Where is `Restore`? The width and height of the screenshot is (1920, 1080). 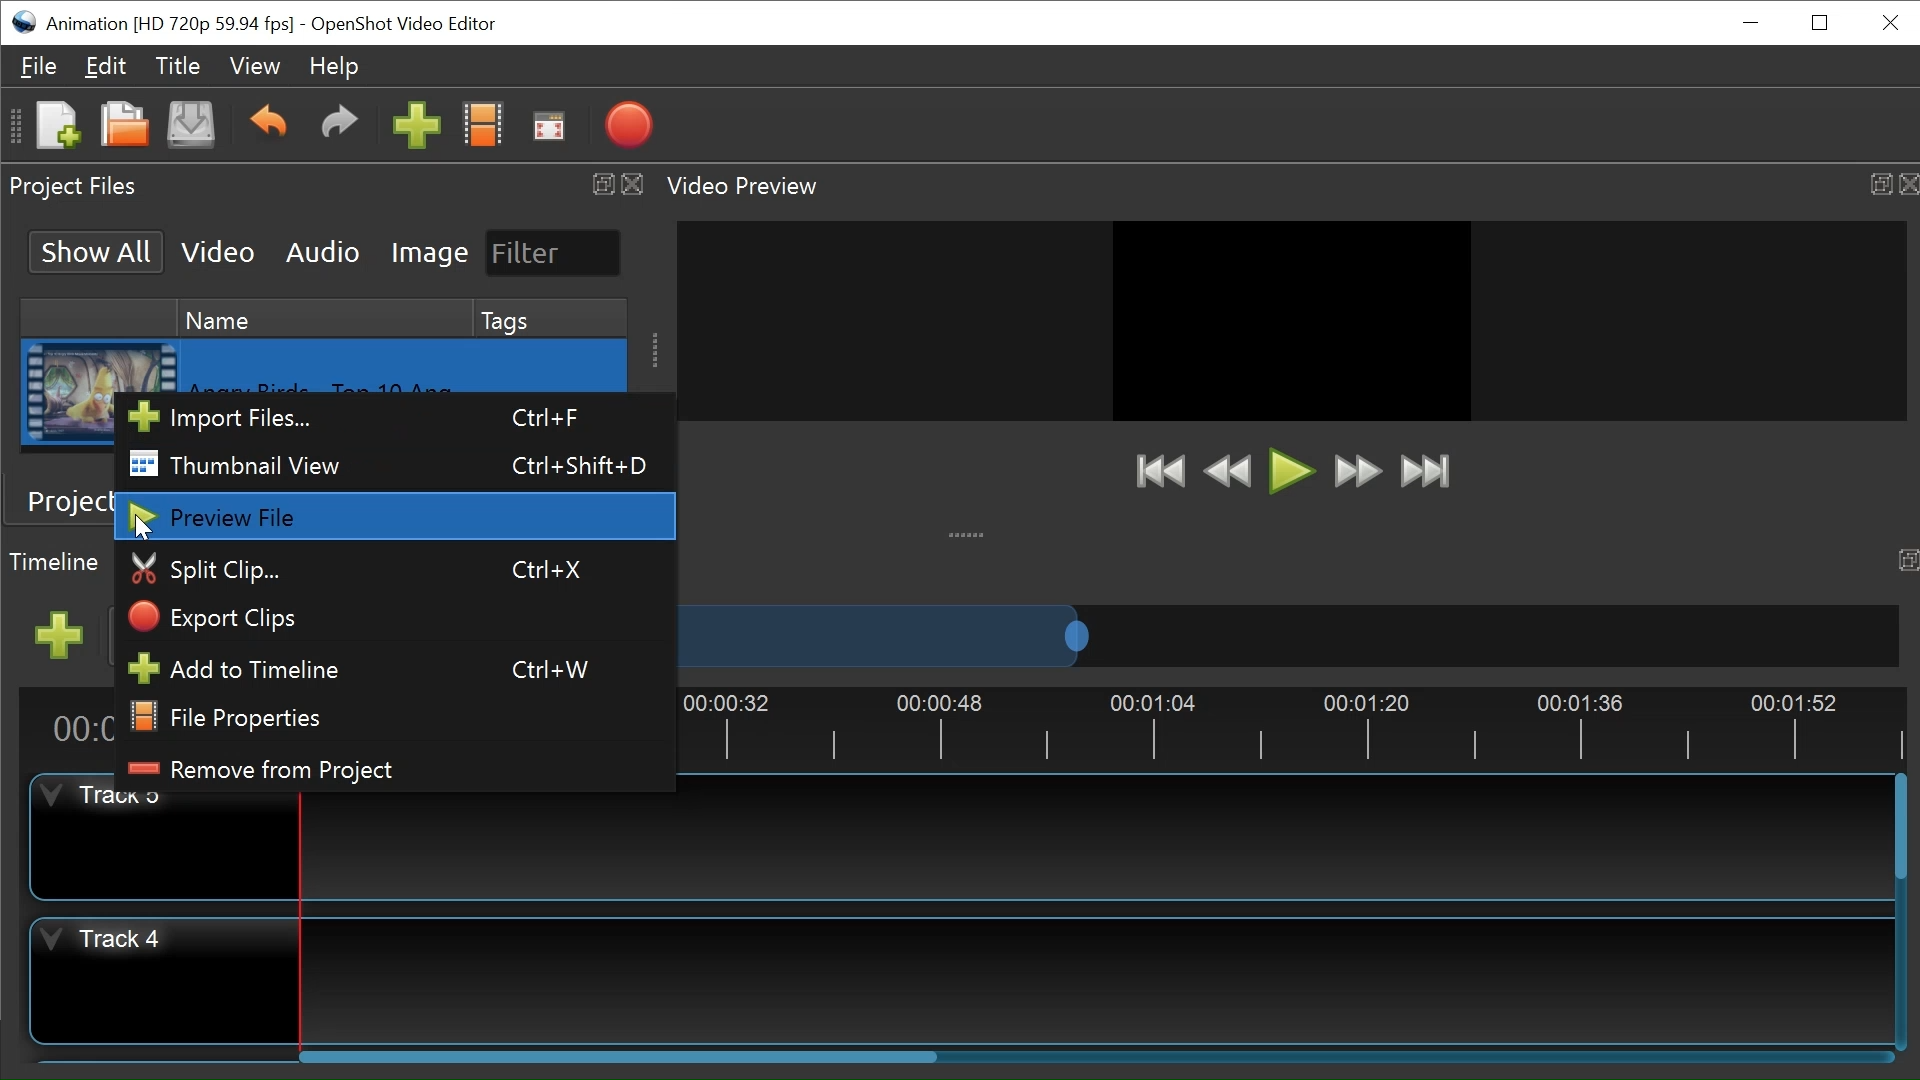
Restore is located at coordinates (1819, 22).